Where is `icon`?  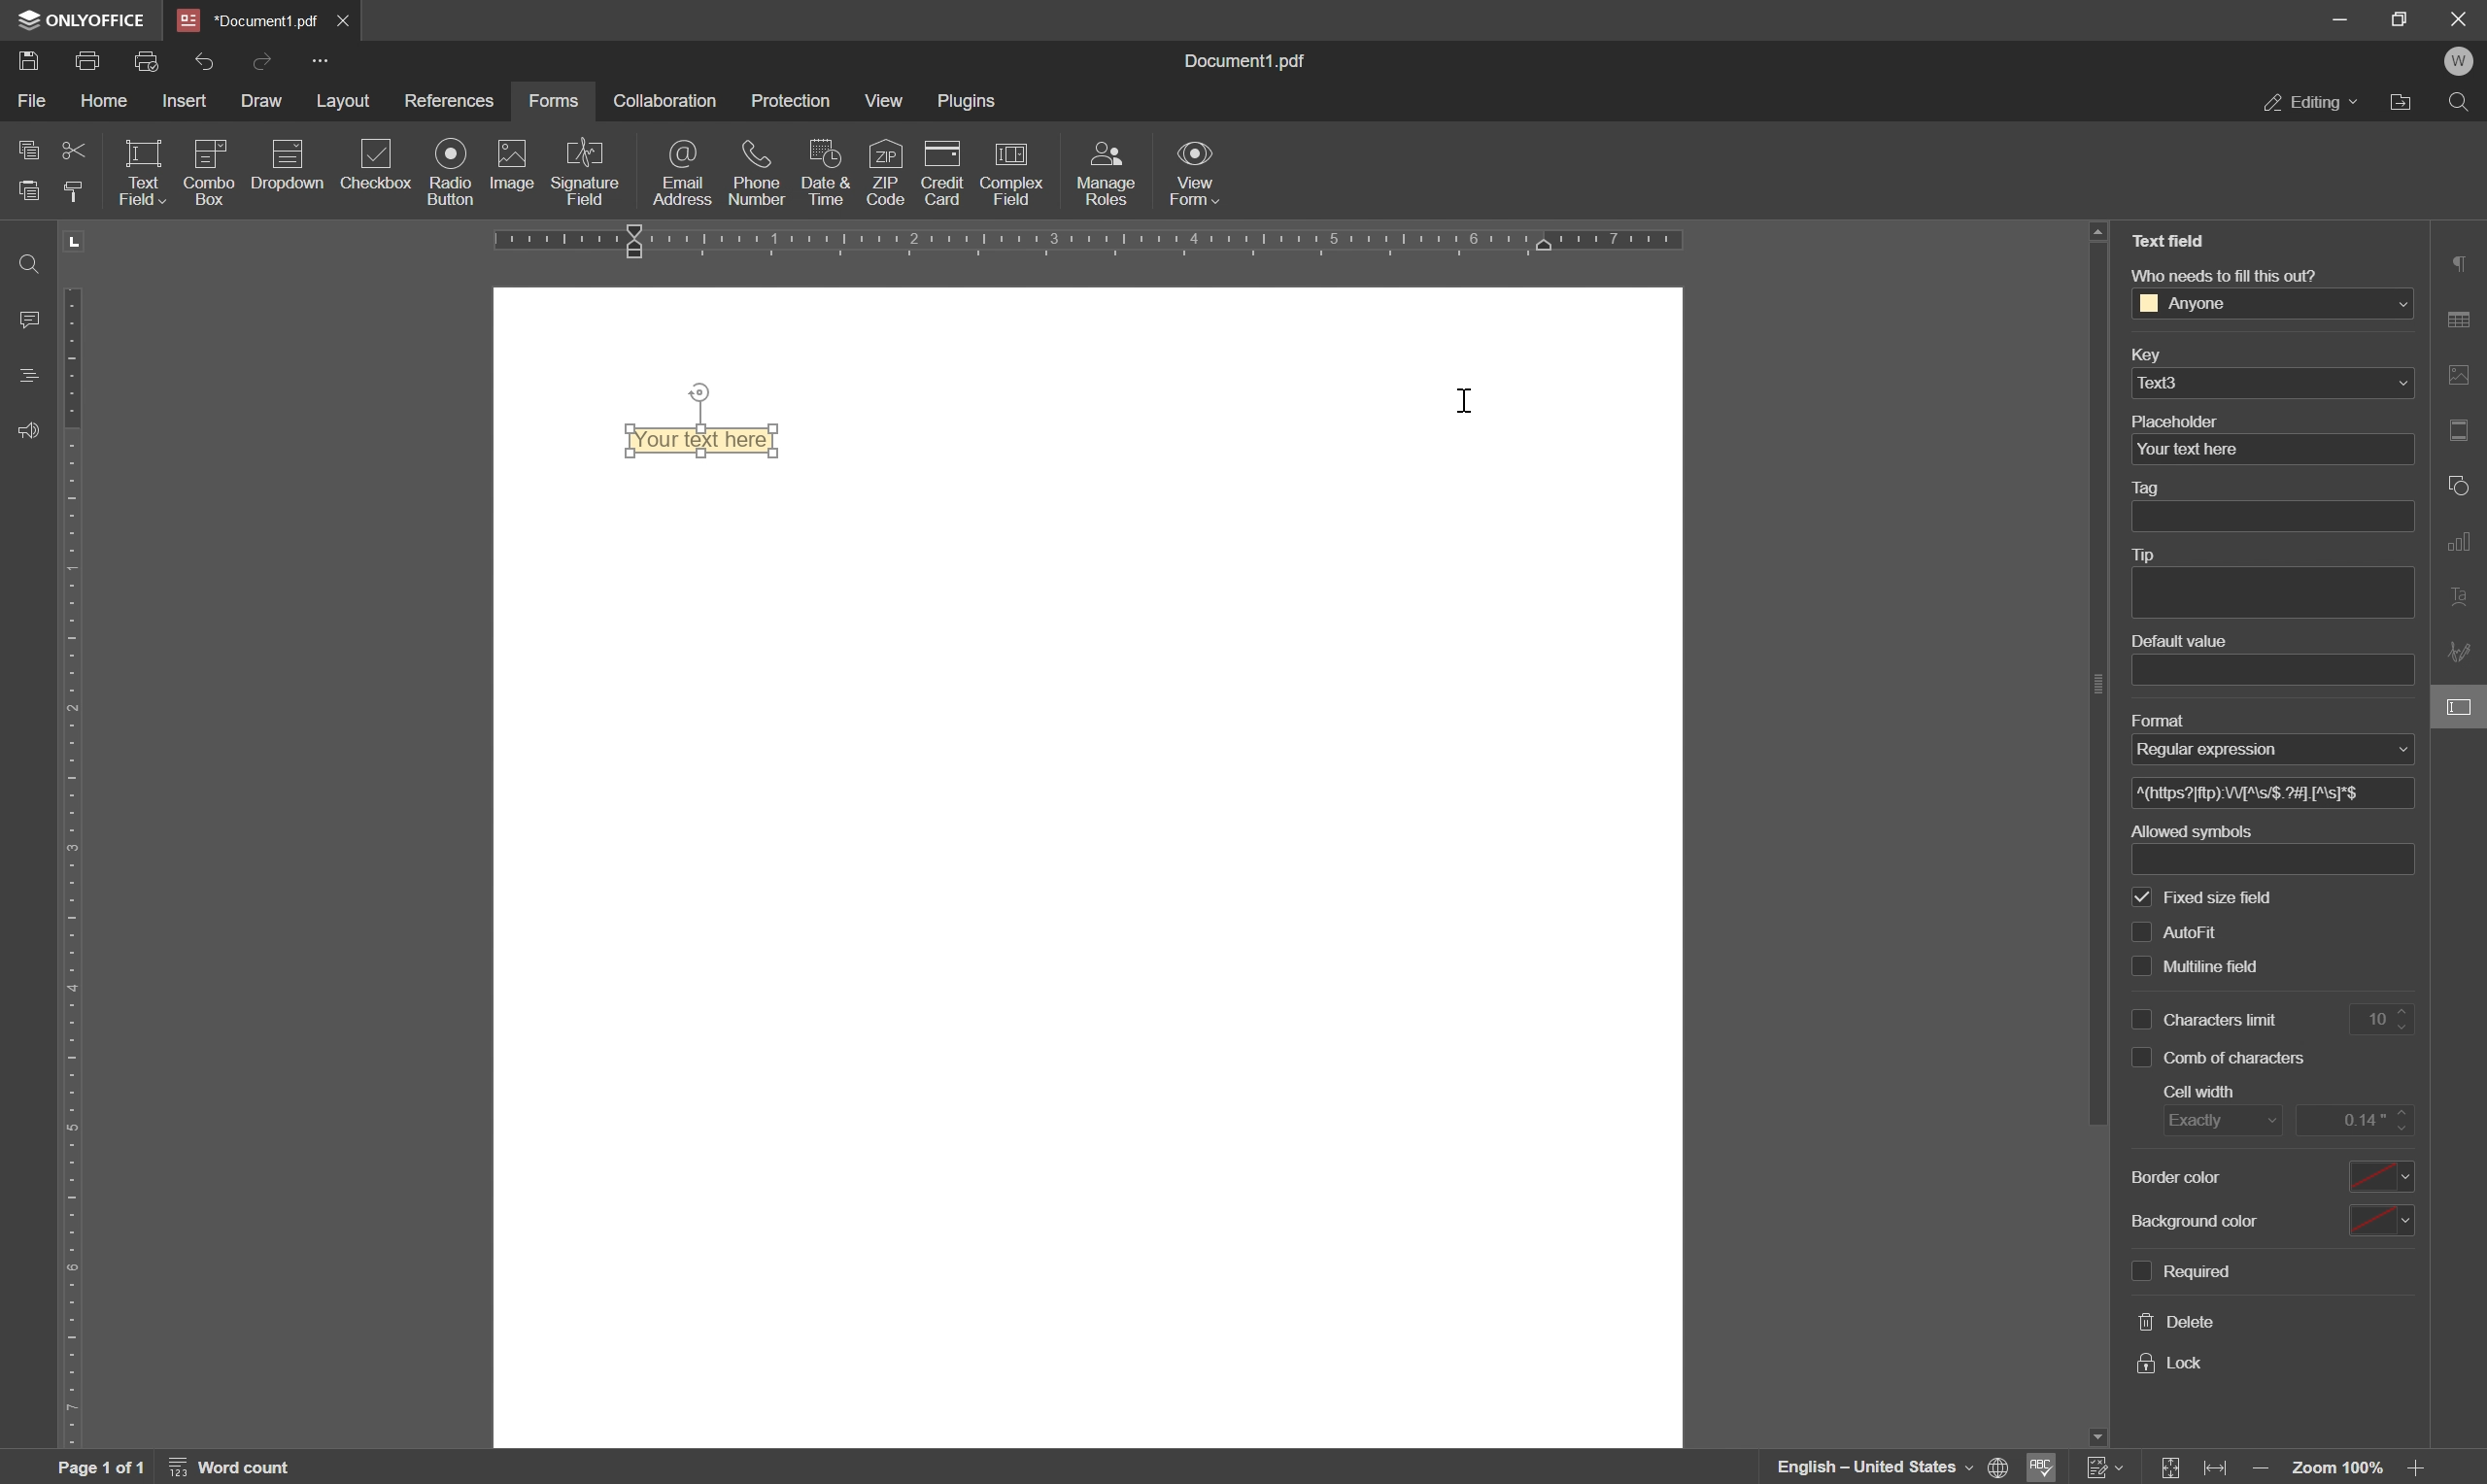
icon is located at coordinates (285, 170).